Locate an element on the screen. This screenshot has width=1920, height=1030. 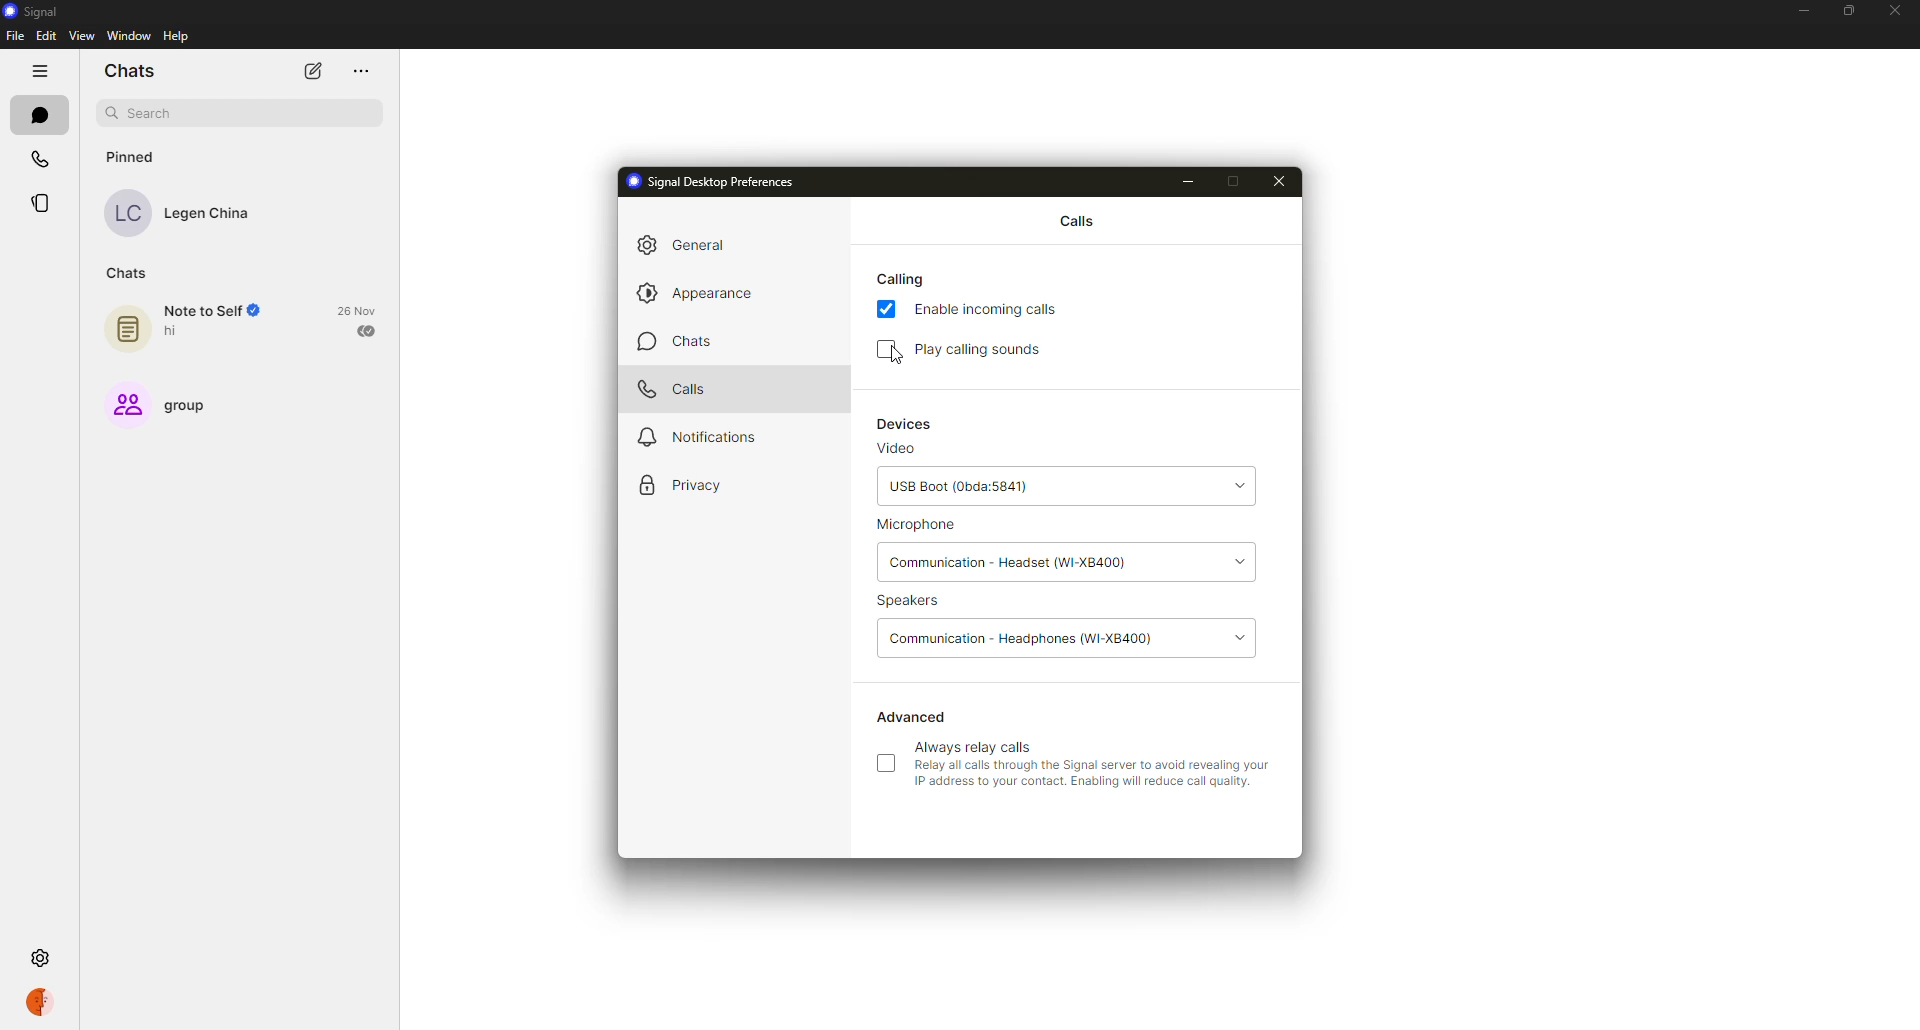
pinned is located at coordinates (135, 157).